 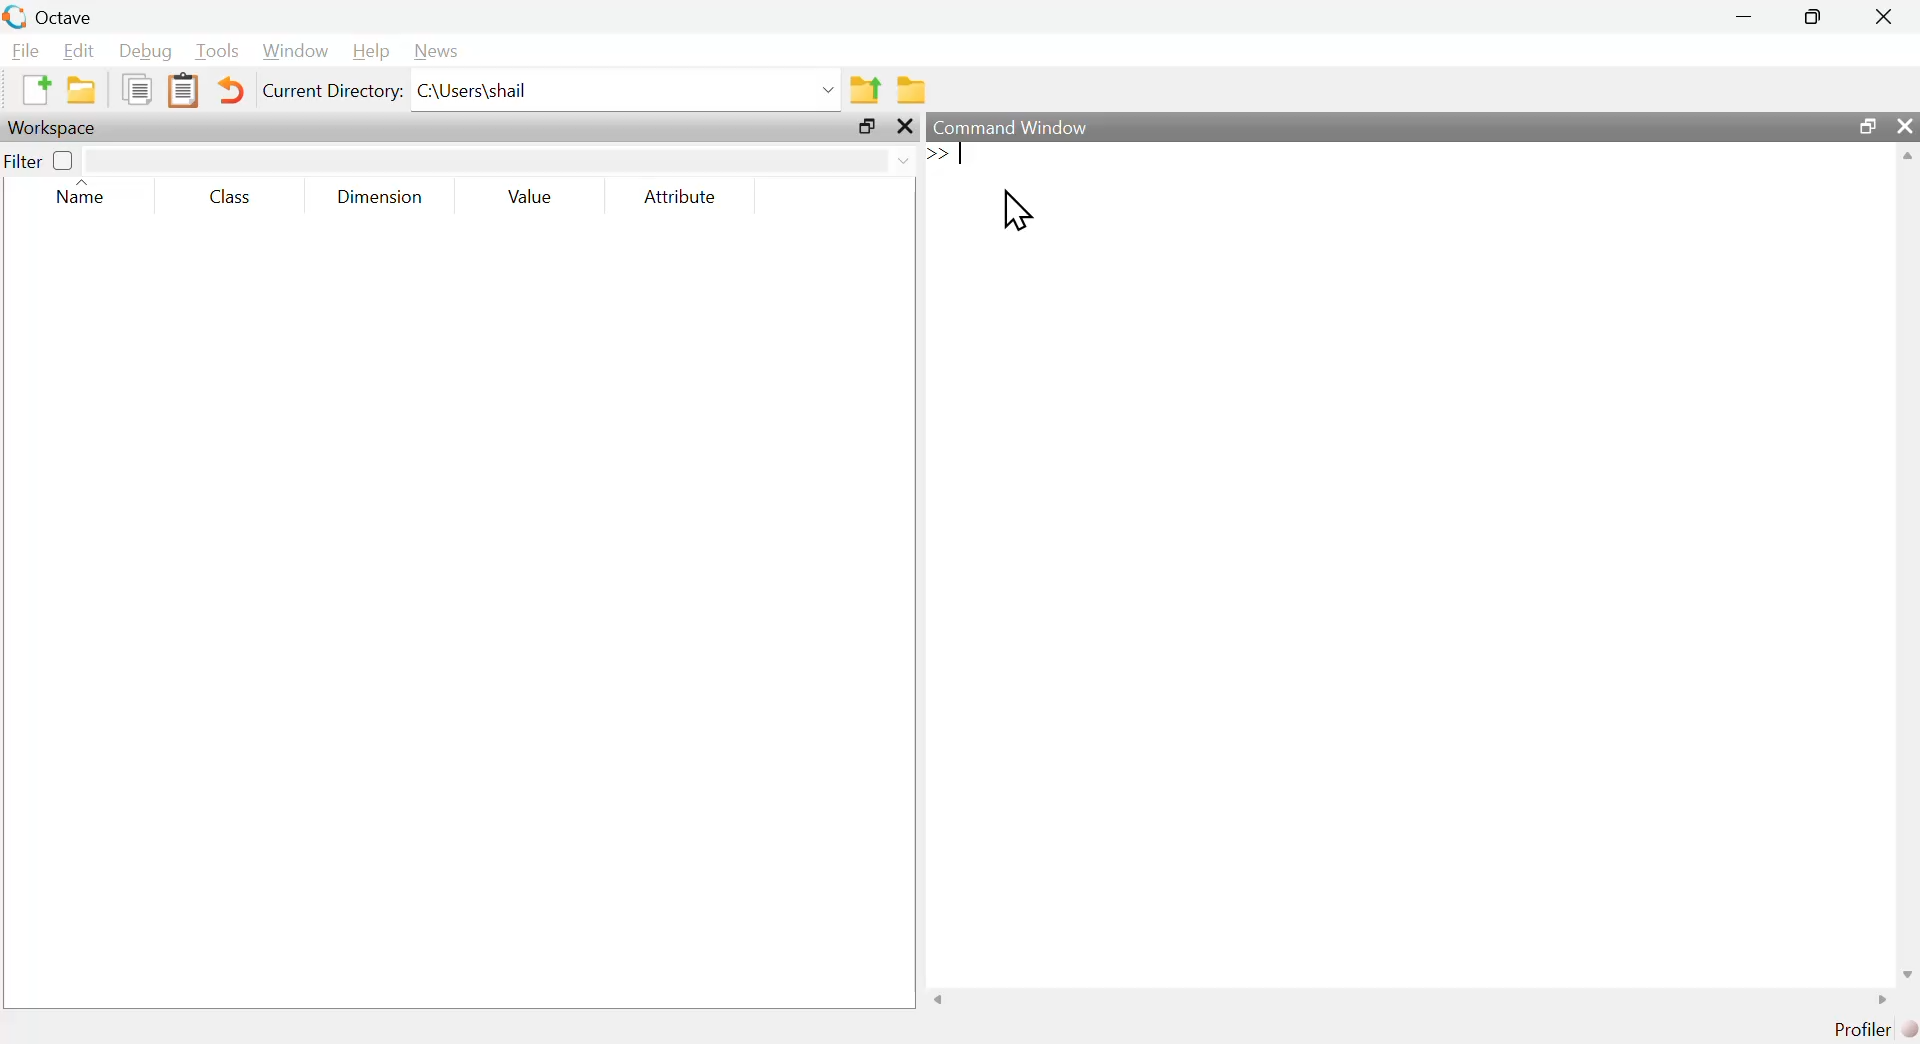 I want to click on Class, so click(x=238, y=194).